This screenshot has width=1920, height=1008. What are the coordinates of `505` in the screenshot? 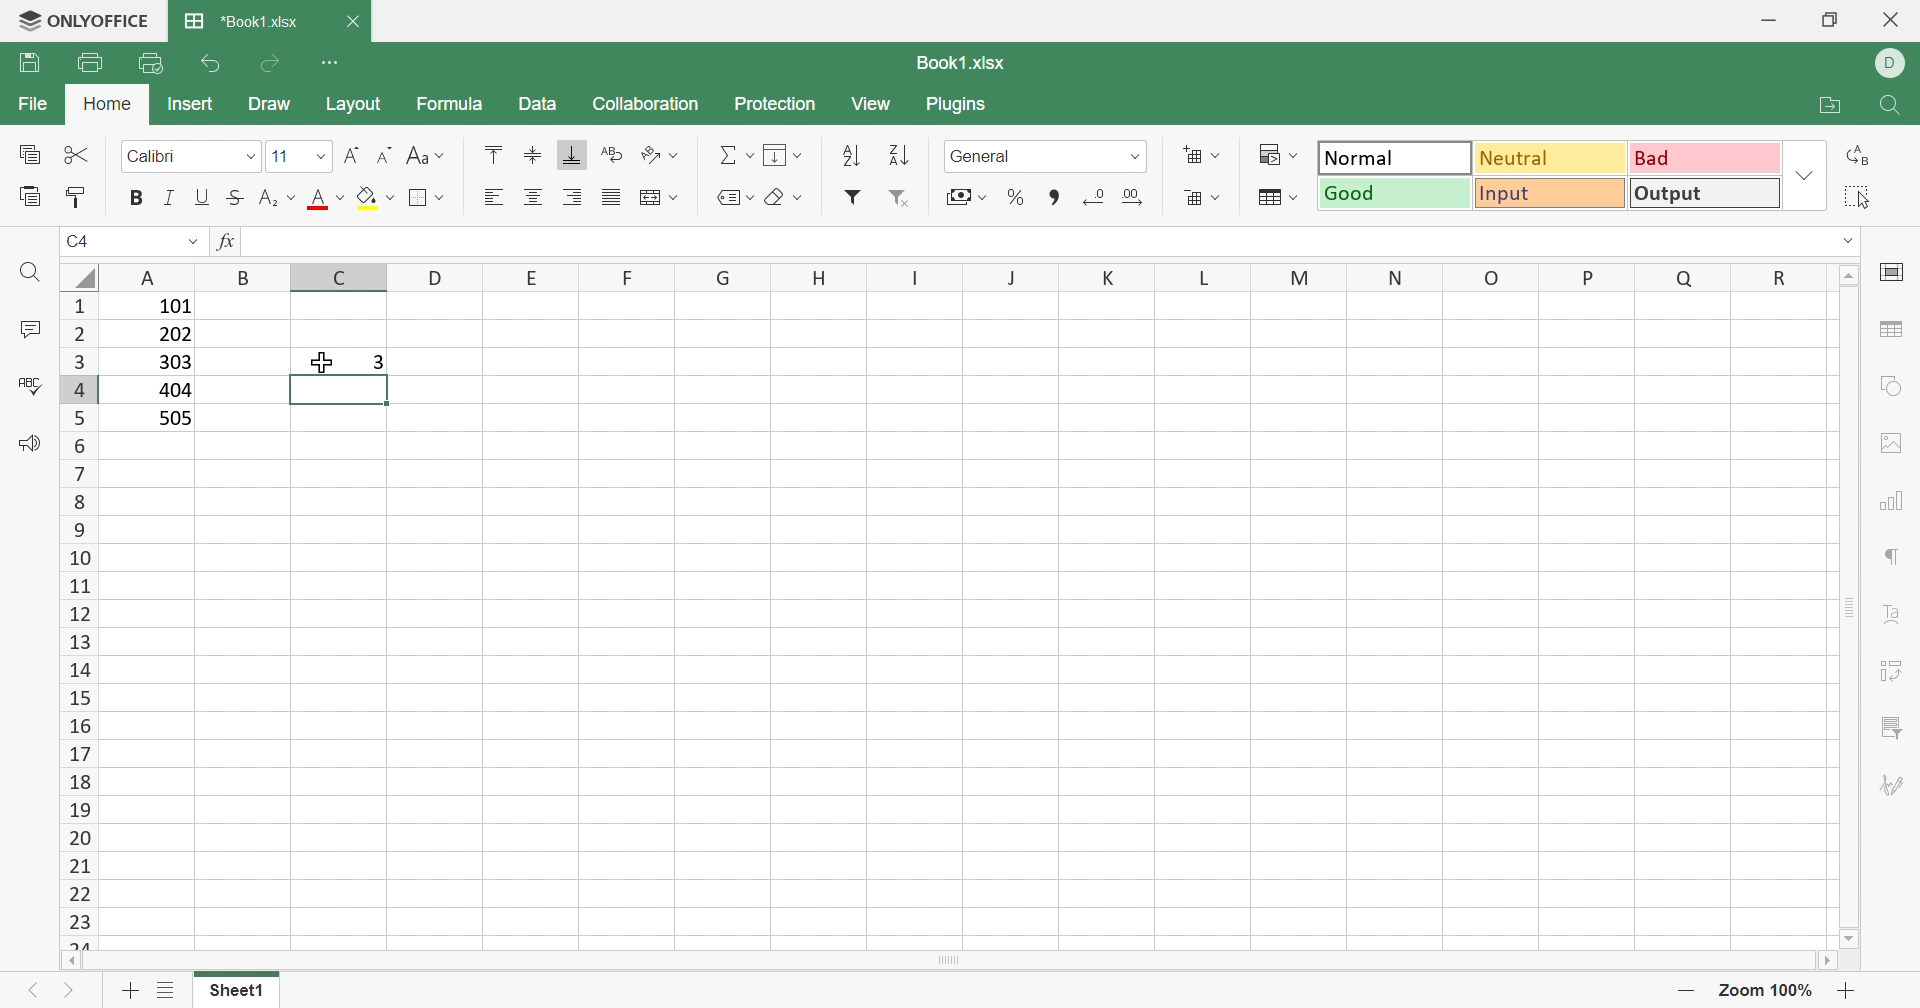 It's located at (176, 418).